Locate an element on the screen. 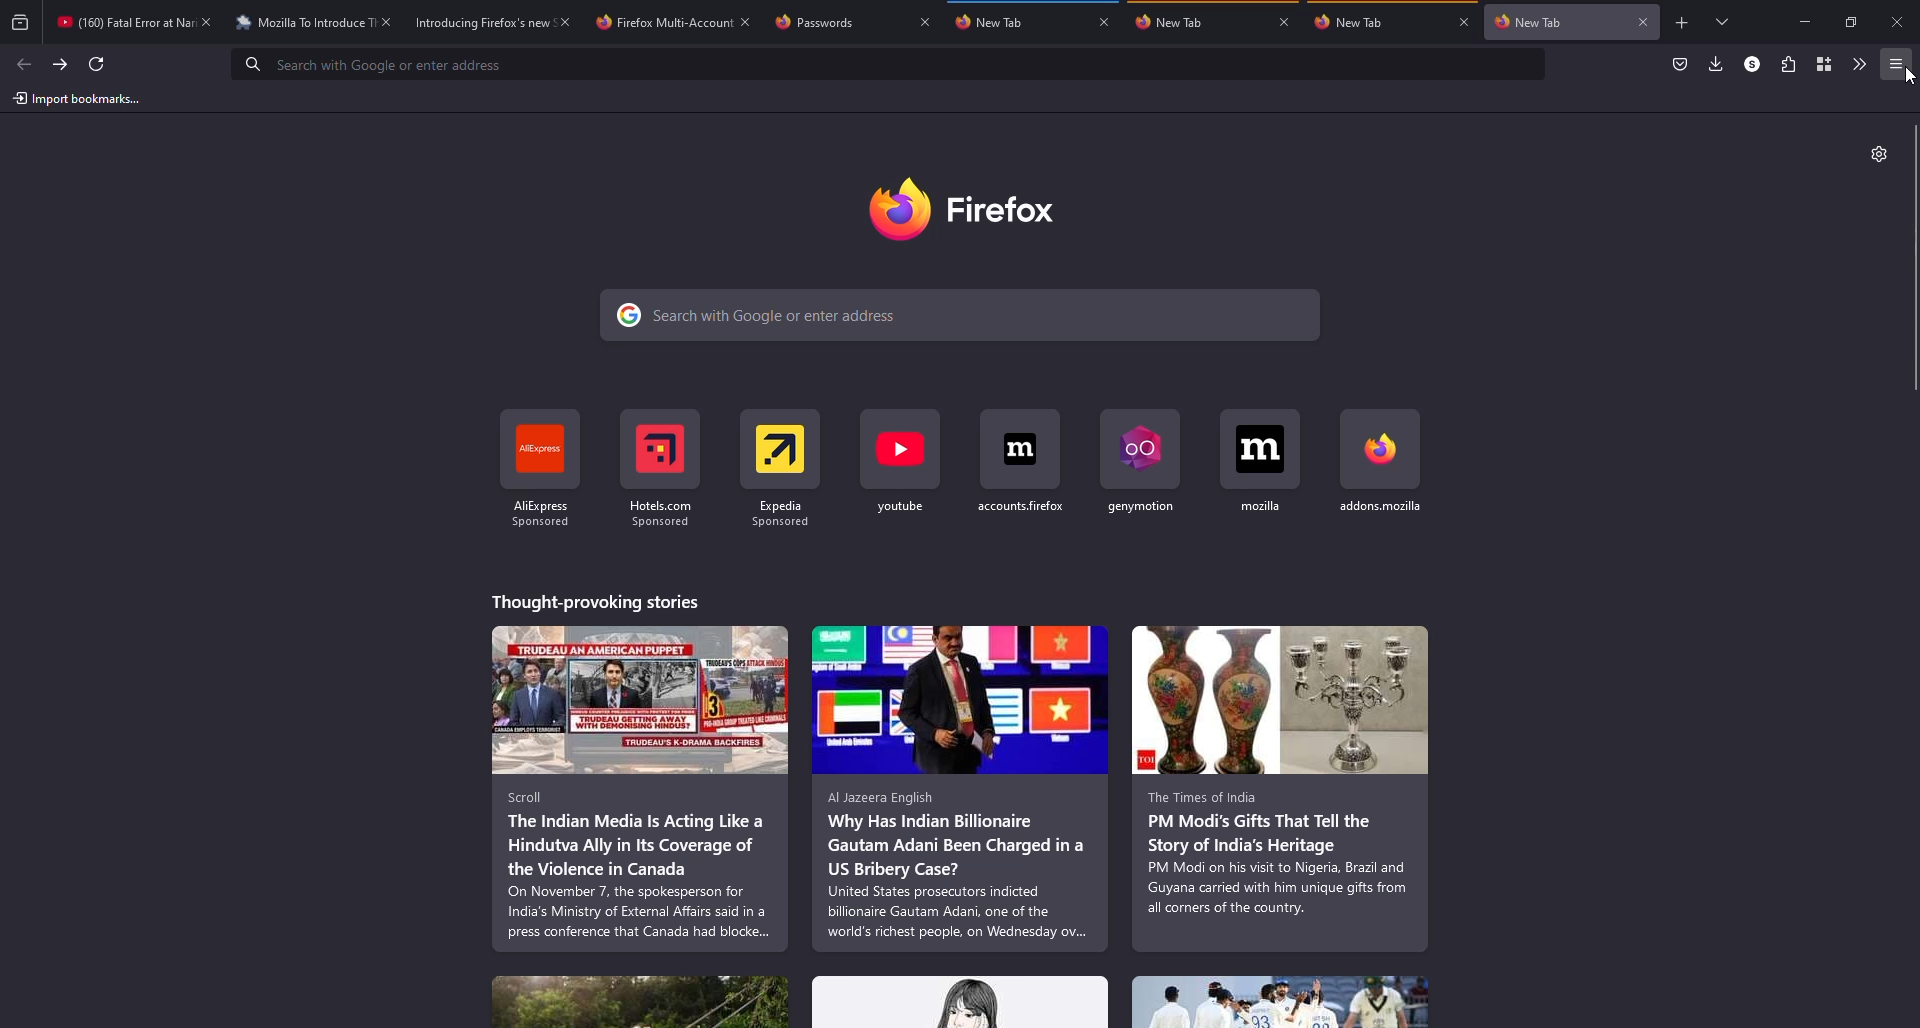 The height and width of the screenshot is (1028, 1920). shortcut is located at coordinates (1021, 463).